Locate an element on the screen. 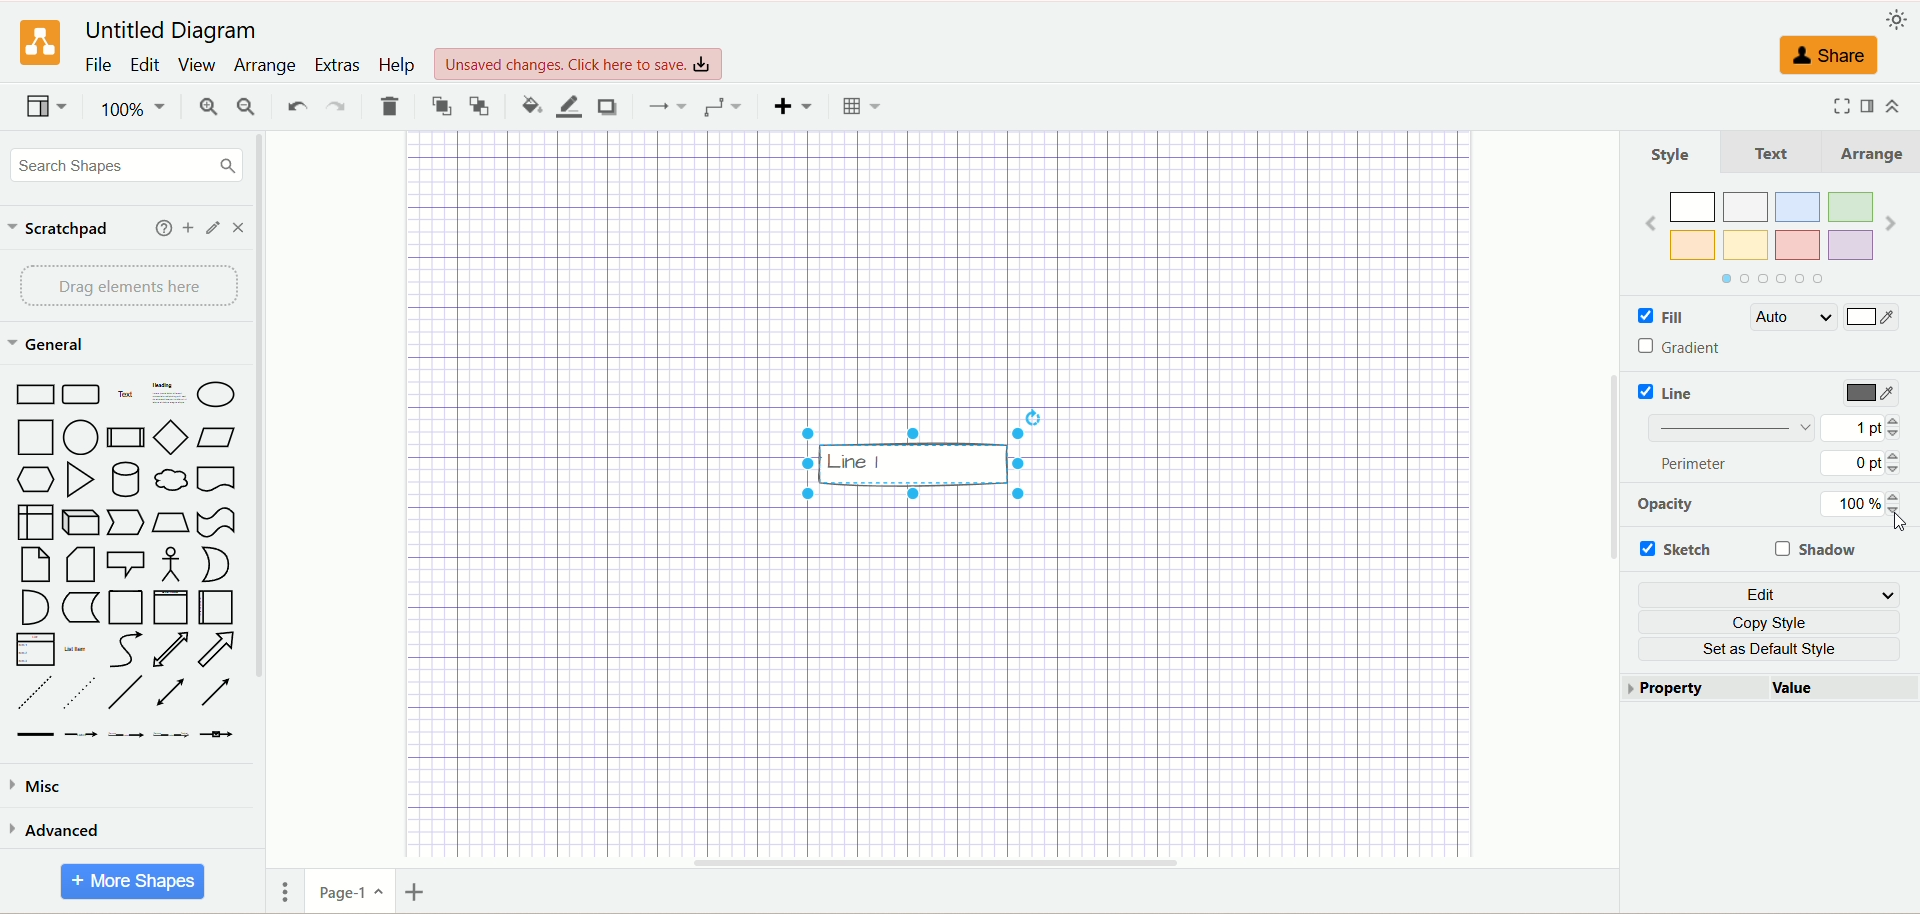 Image resolution: width=1920 pixels, height=914 pixels. edit is located at coordinates (211, 228).